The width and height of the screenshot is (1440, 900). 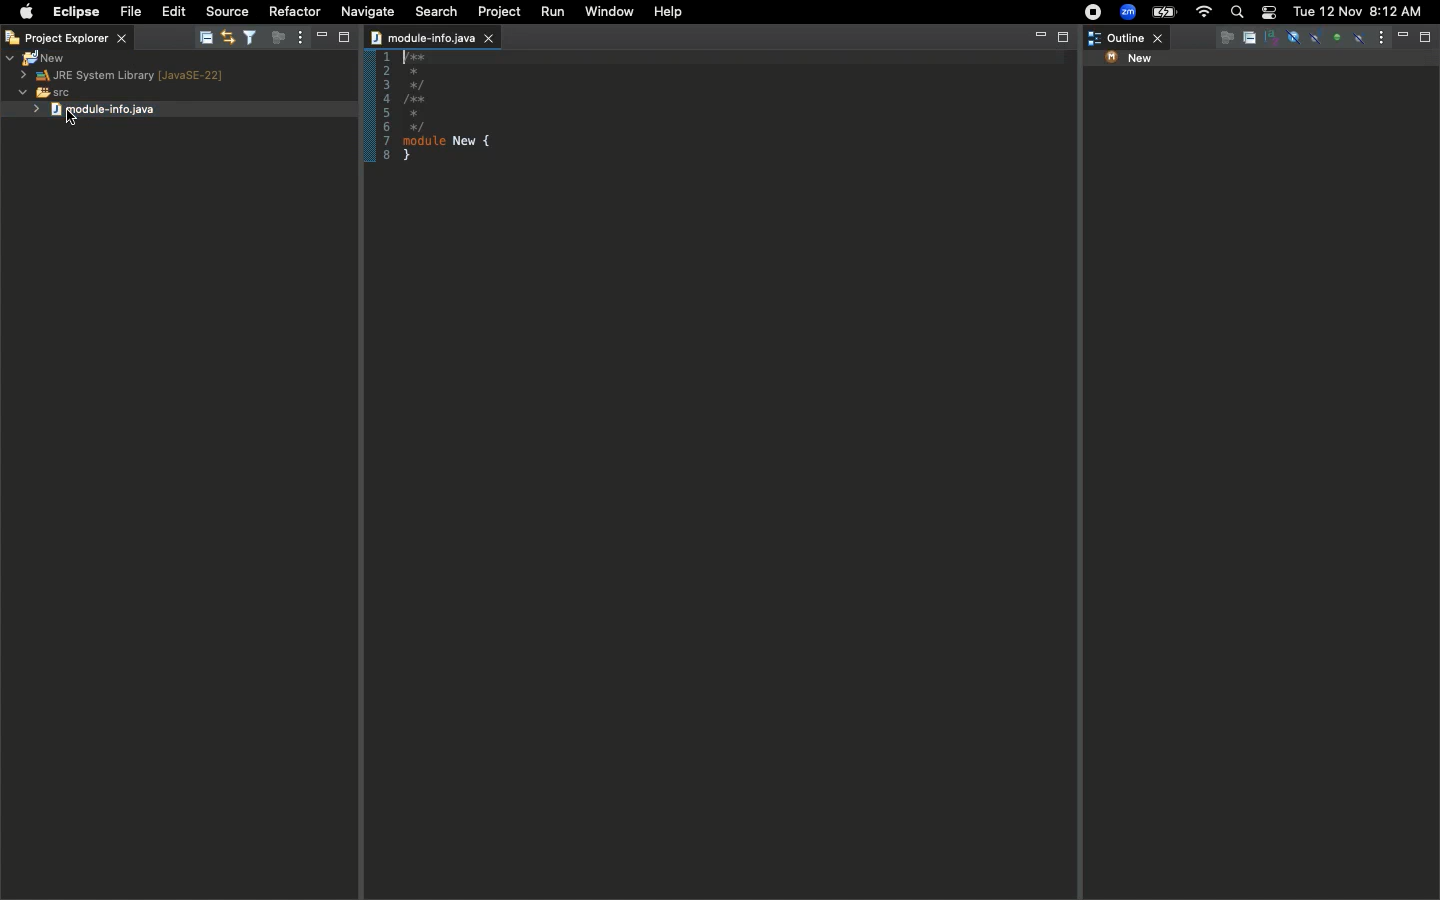 What do you see at coordinates (1202, 13) in the screenshot?
I see `Internet` at bounding box center [1202, 13].